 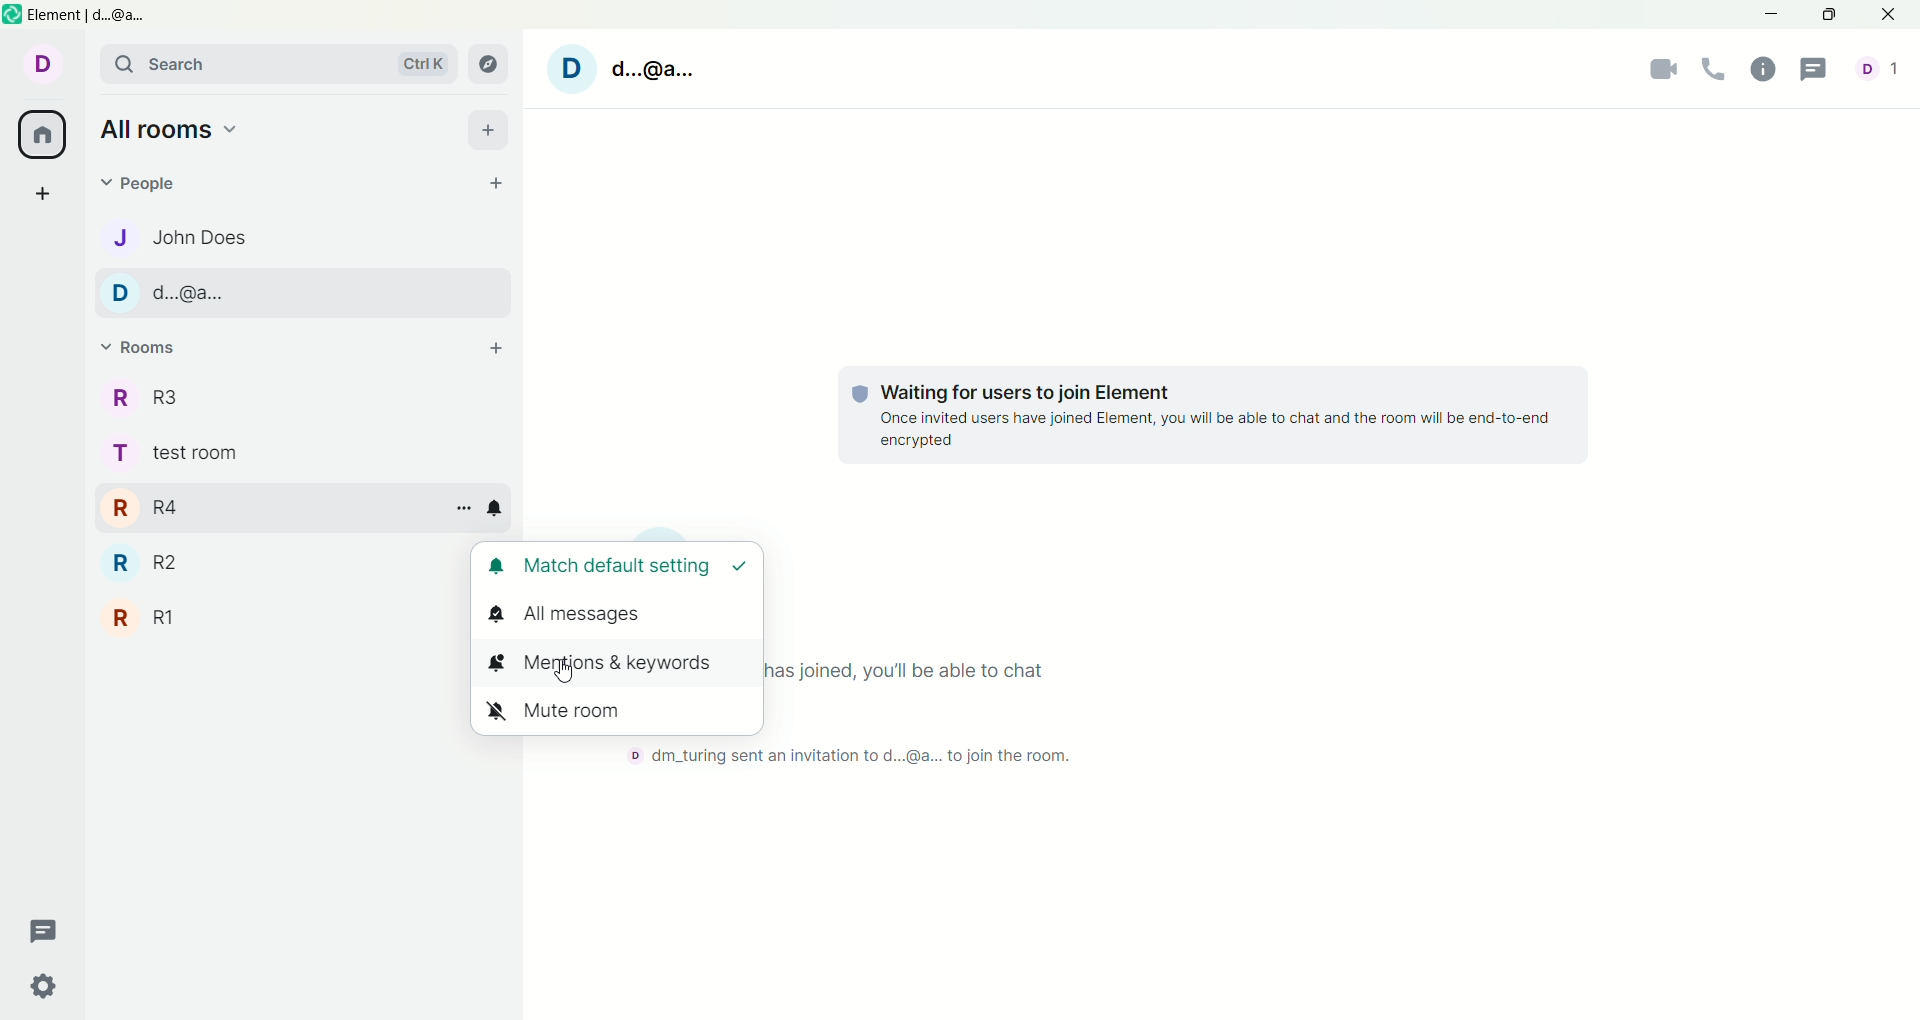 I want to click on mute room, so click(x=616, y=711).